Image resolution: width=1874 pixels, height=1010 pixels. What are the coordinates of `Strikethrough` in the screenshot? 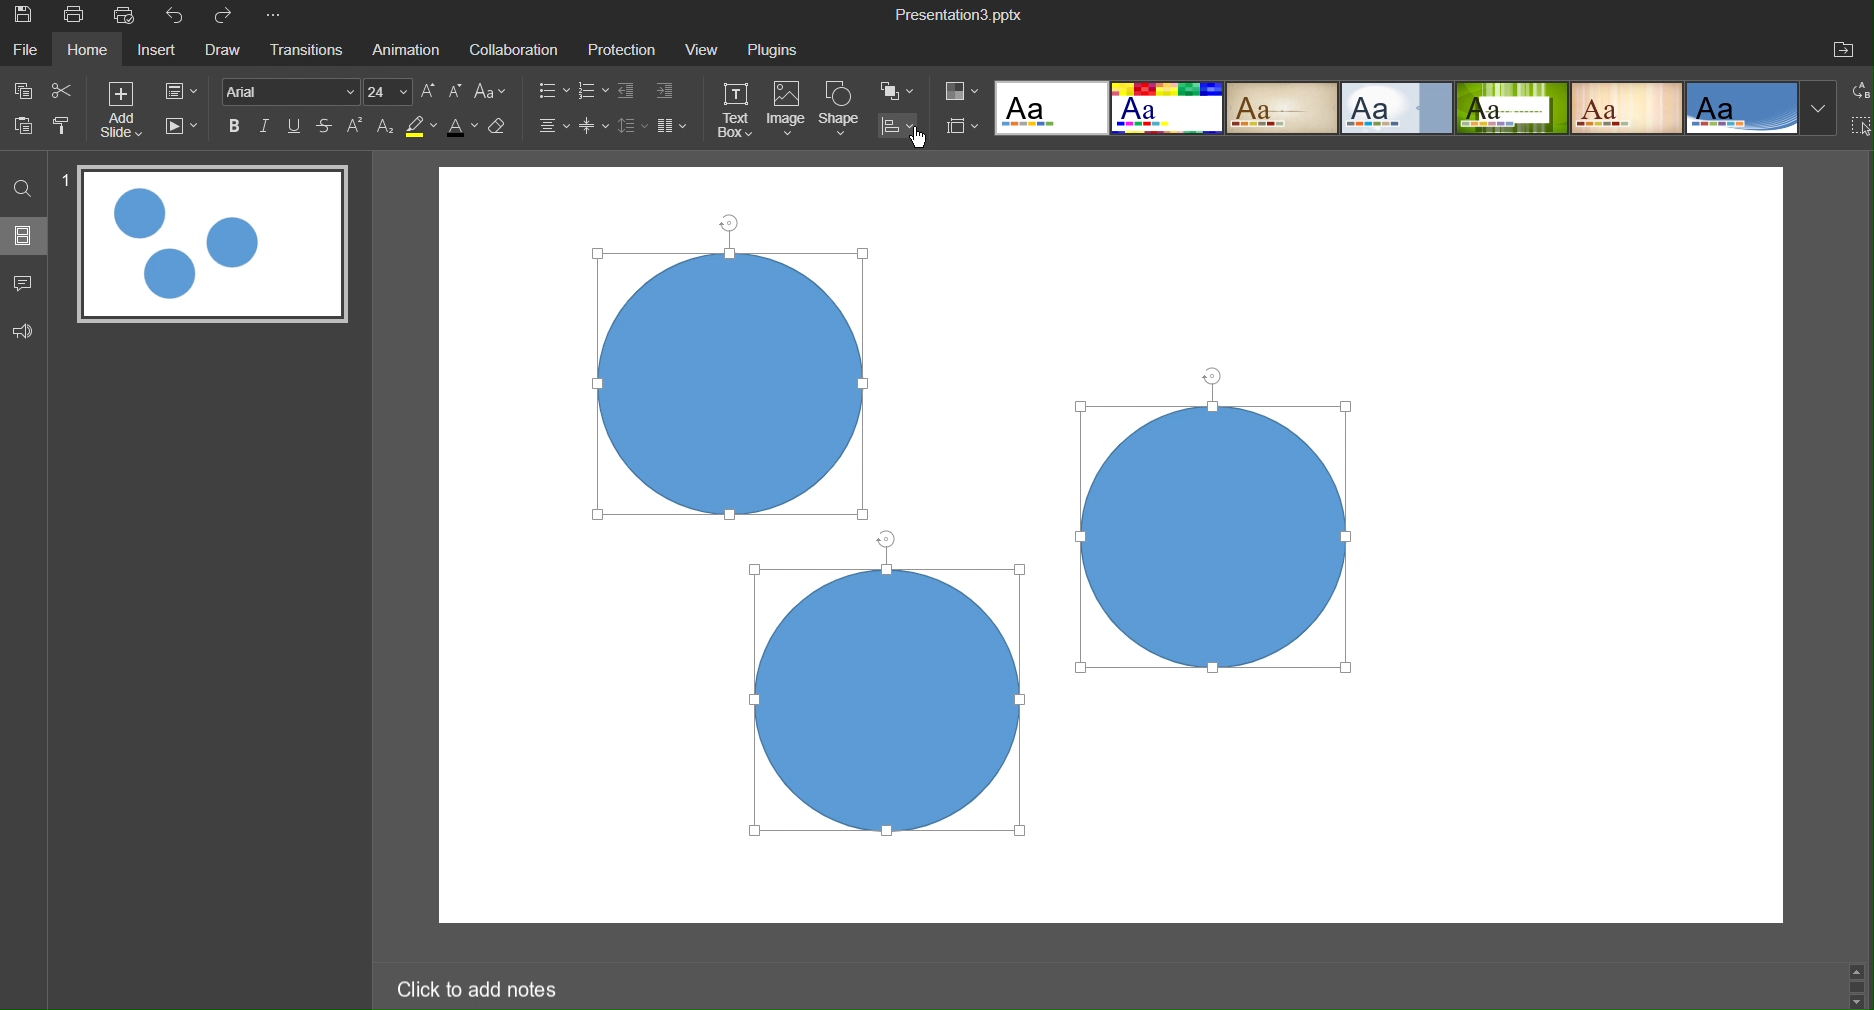 It's located at (328, 126).